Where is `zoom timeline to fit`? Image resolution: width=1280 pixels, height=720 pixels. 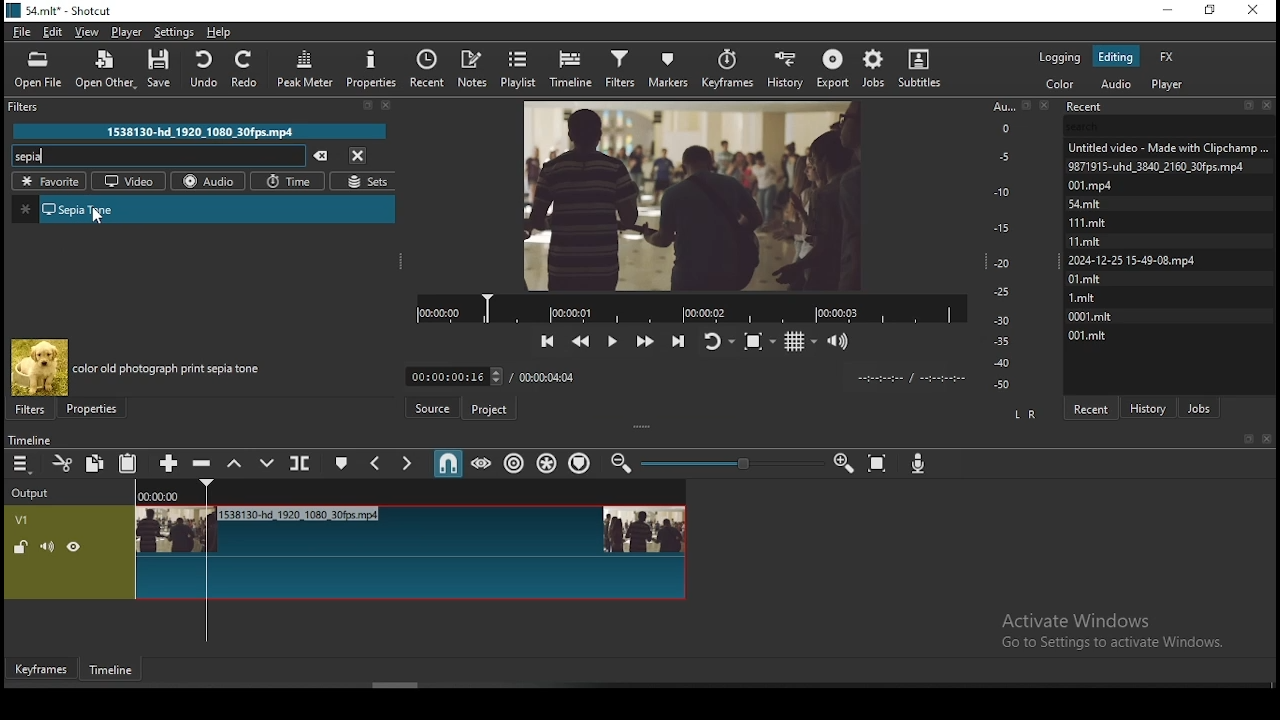
zoom timeline to fit is located at coordinates (881, 465).